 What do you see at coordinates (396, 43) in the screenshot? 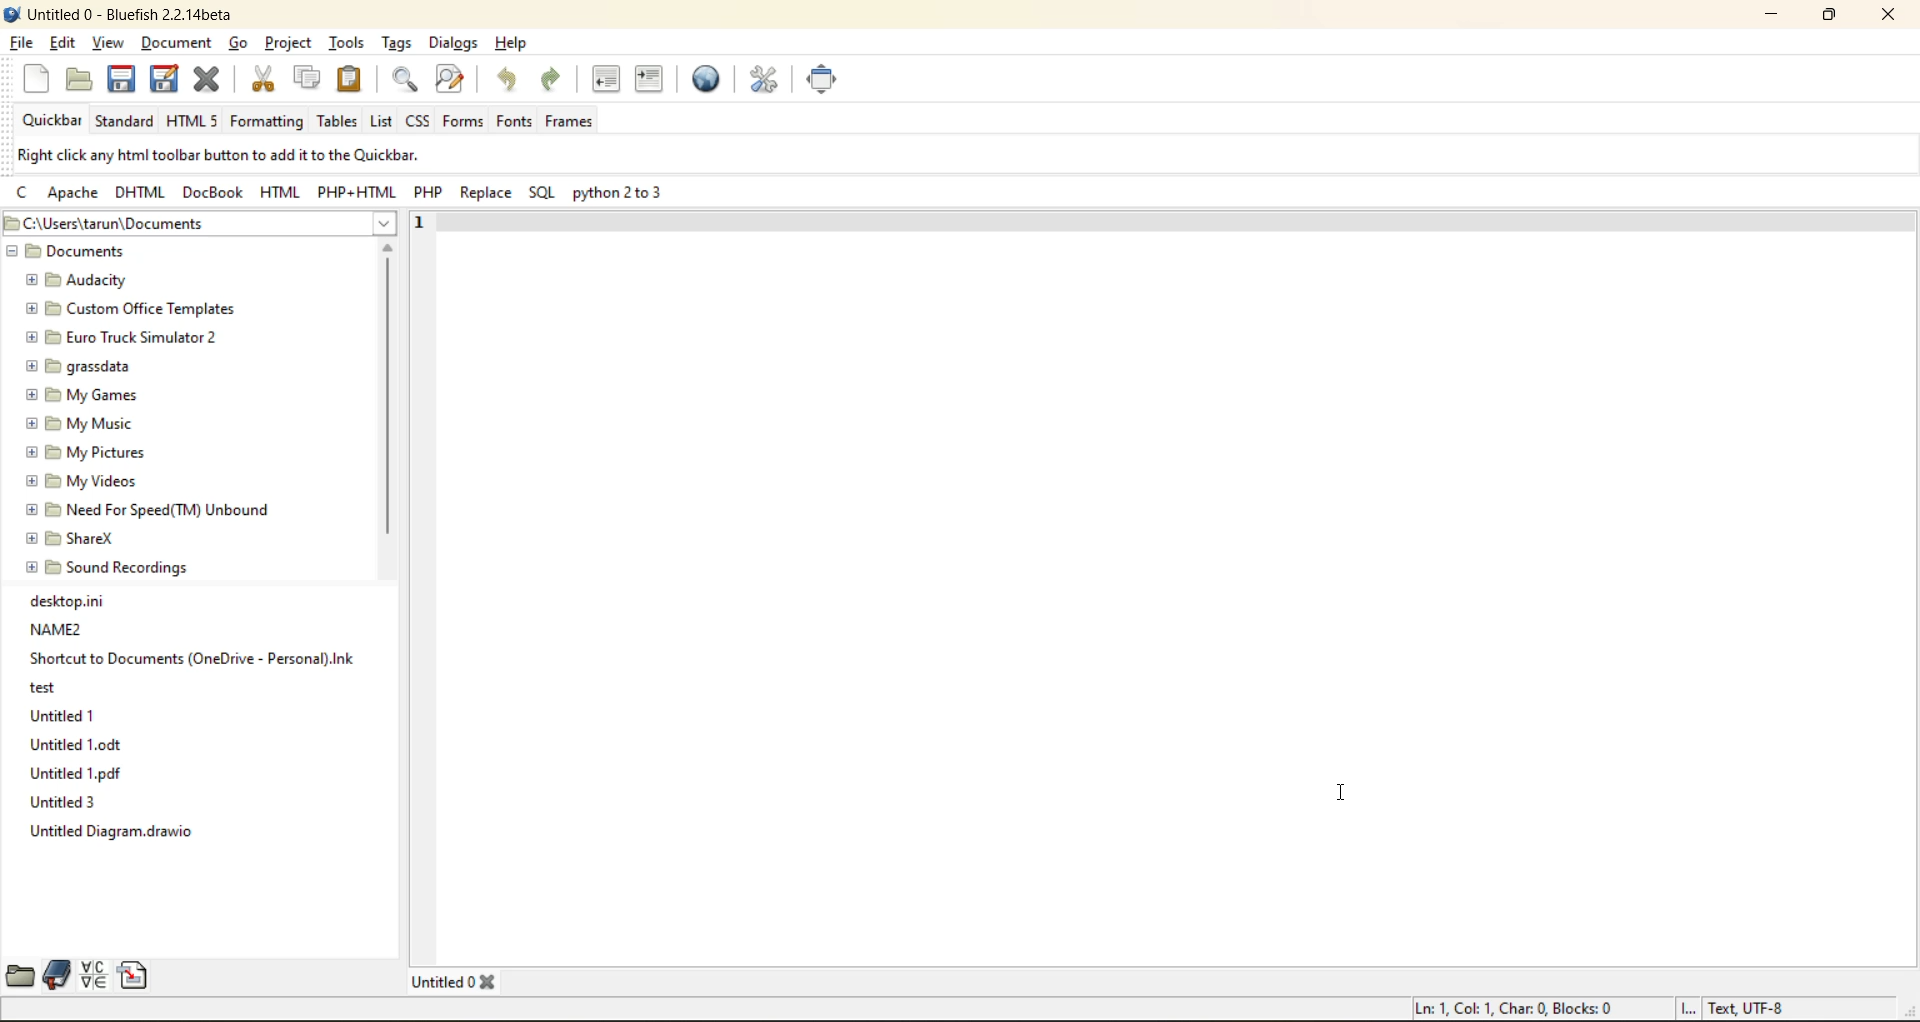
I see `tags` at bounding box center [396, 43].